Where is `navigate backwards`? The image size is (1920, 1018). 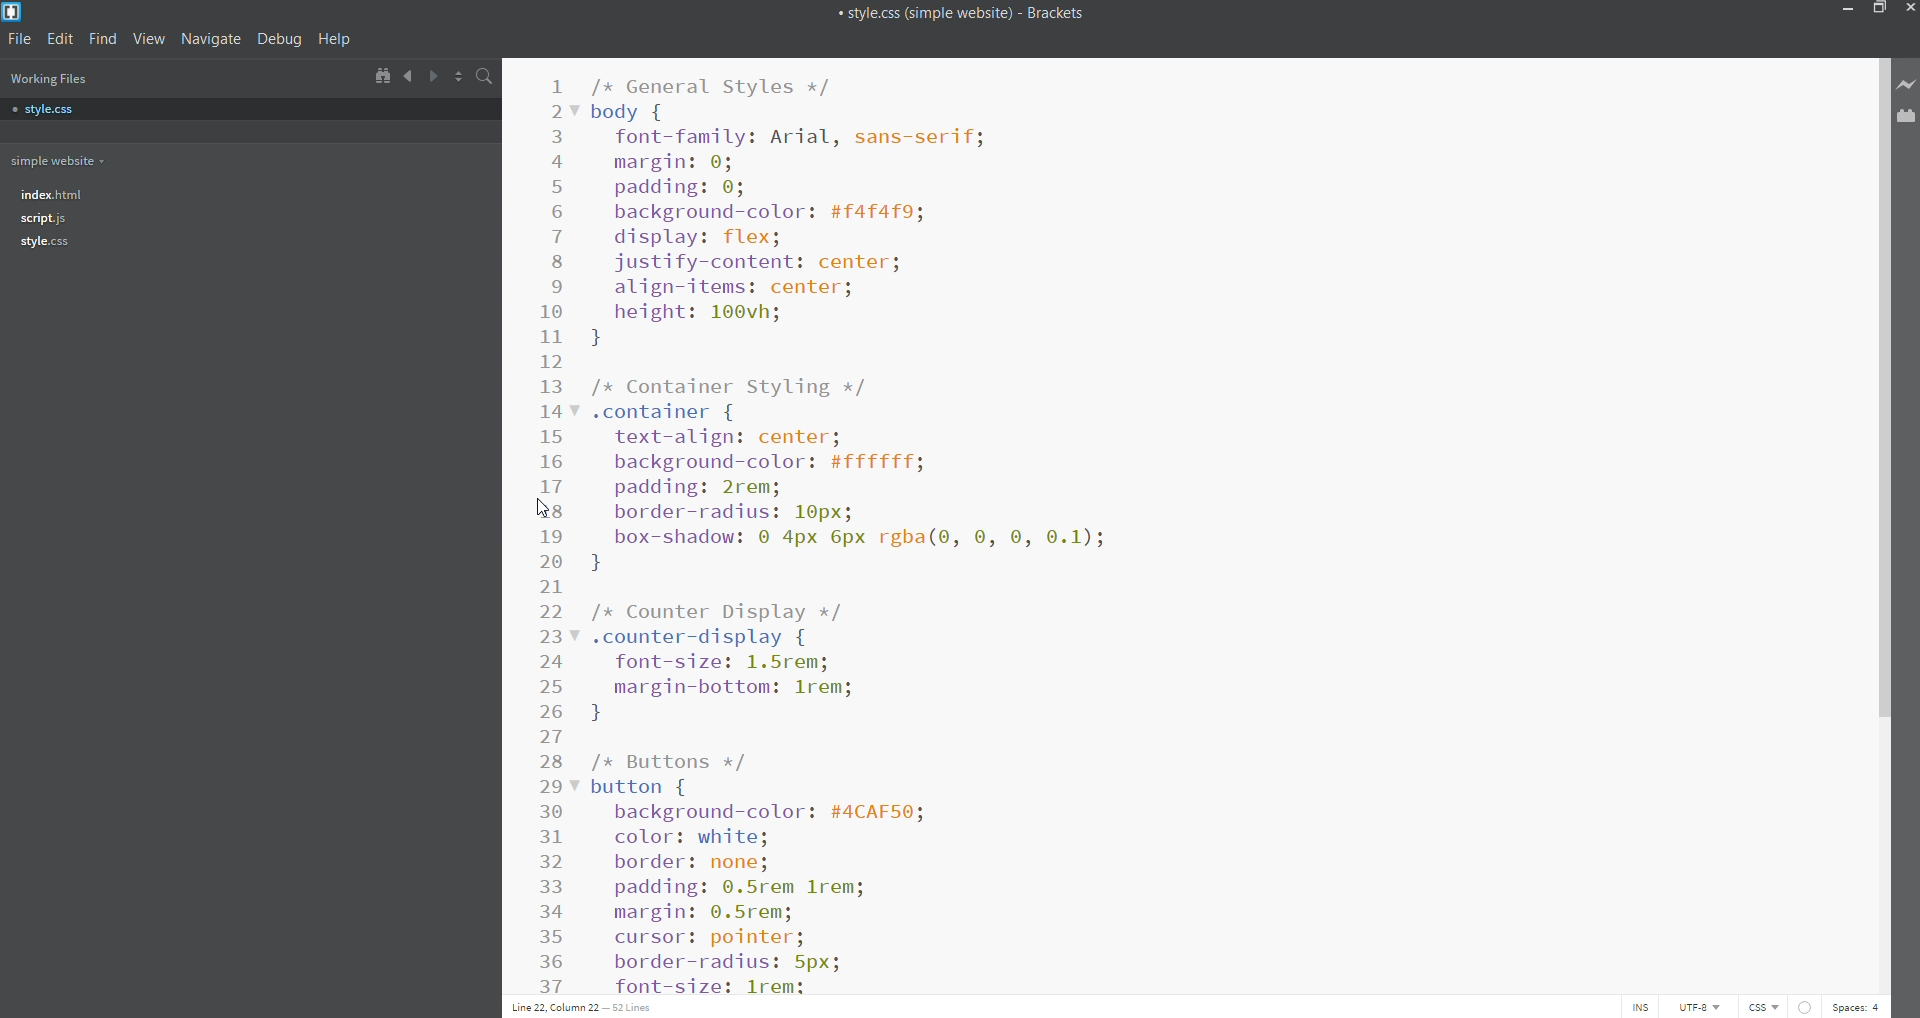 navigate backwards is located at coordinates (407, 77).